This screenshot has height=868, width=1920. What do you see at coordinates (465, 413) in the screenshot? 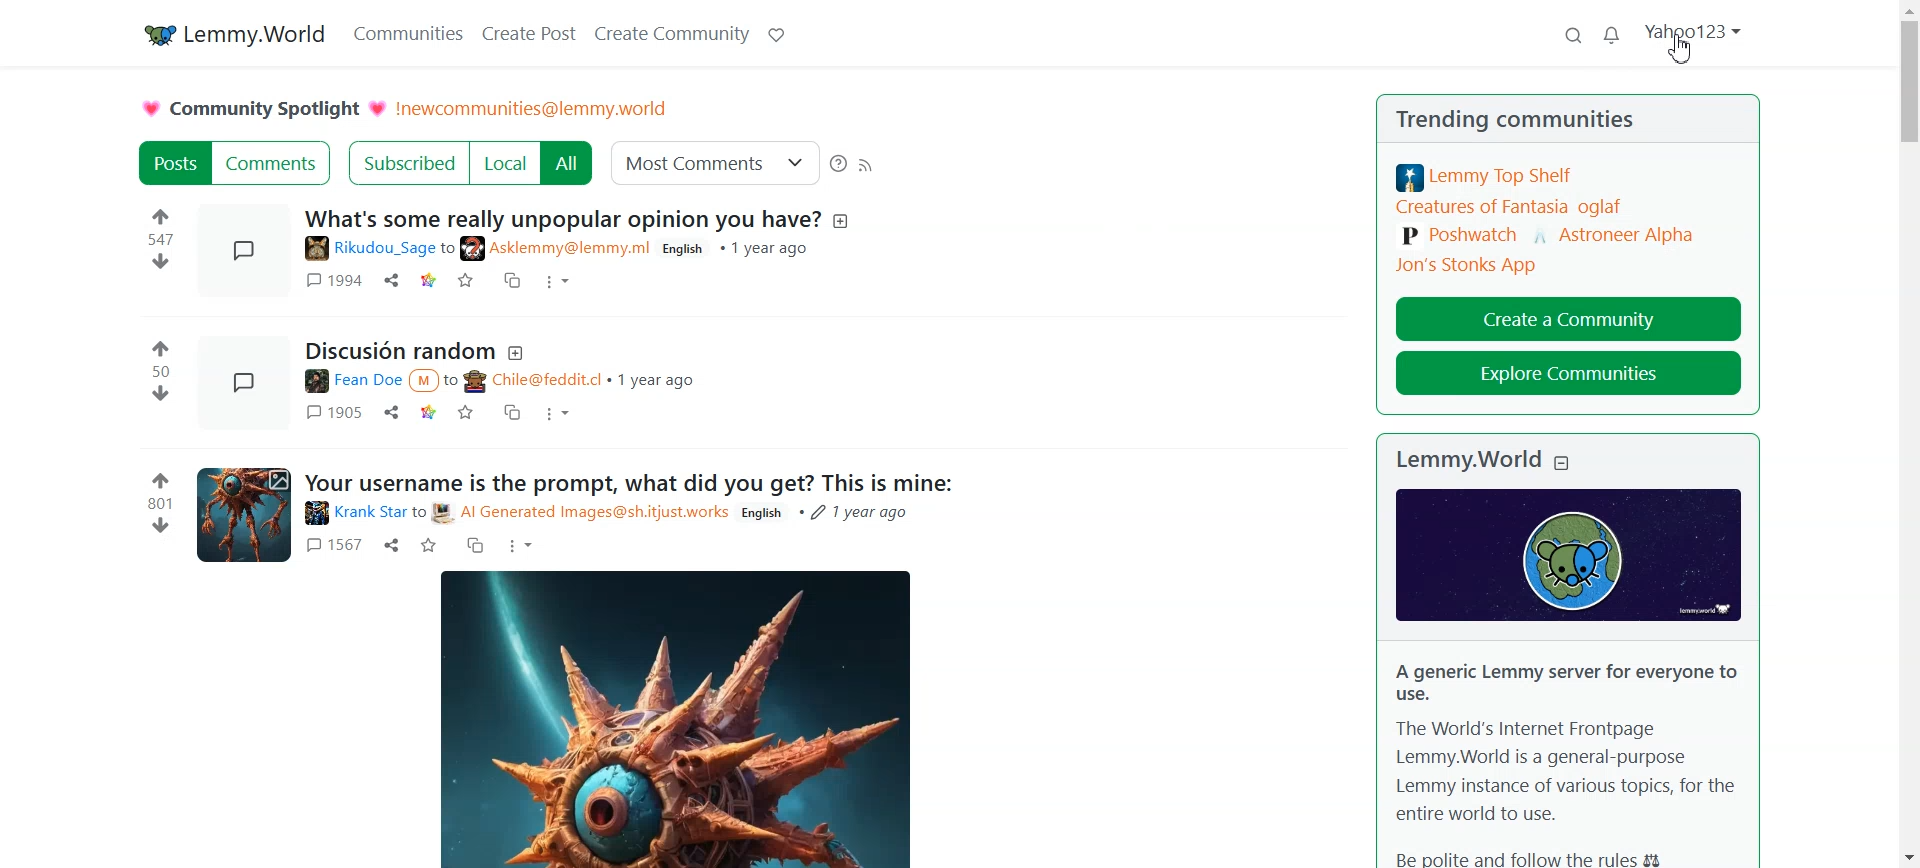
I see `save` at bounding box center [465, 413].